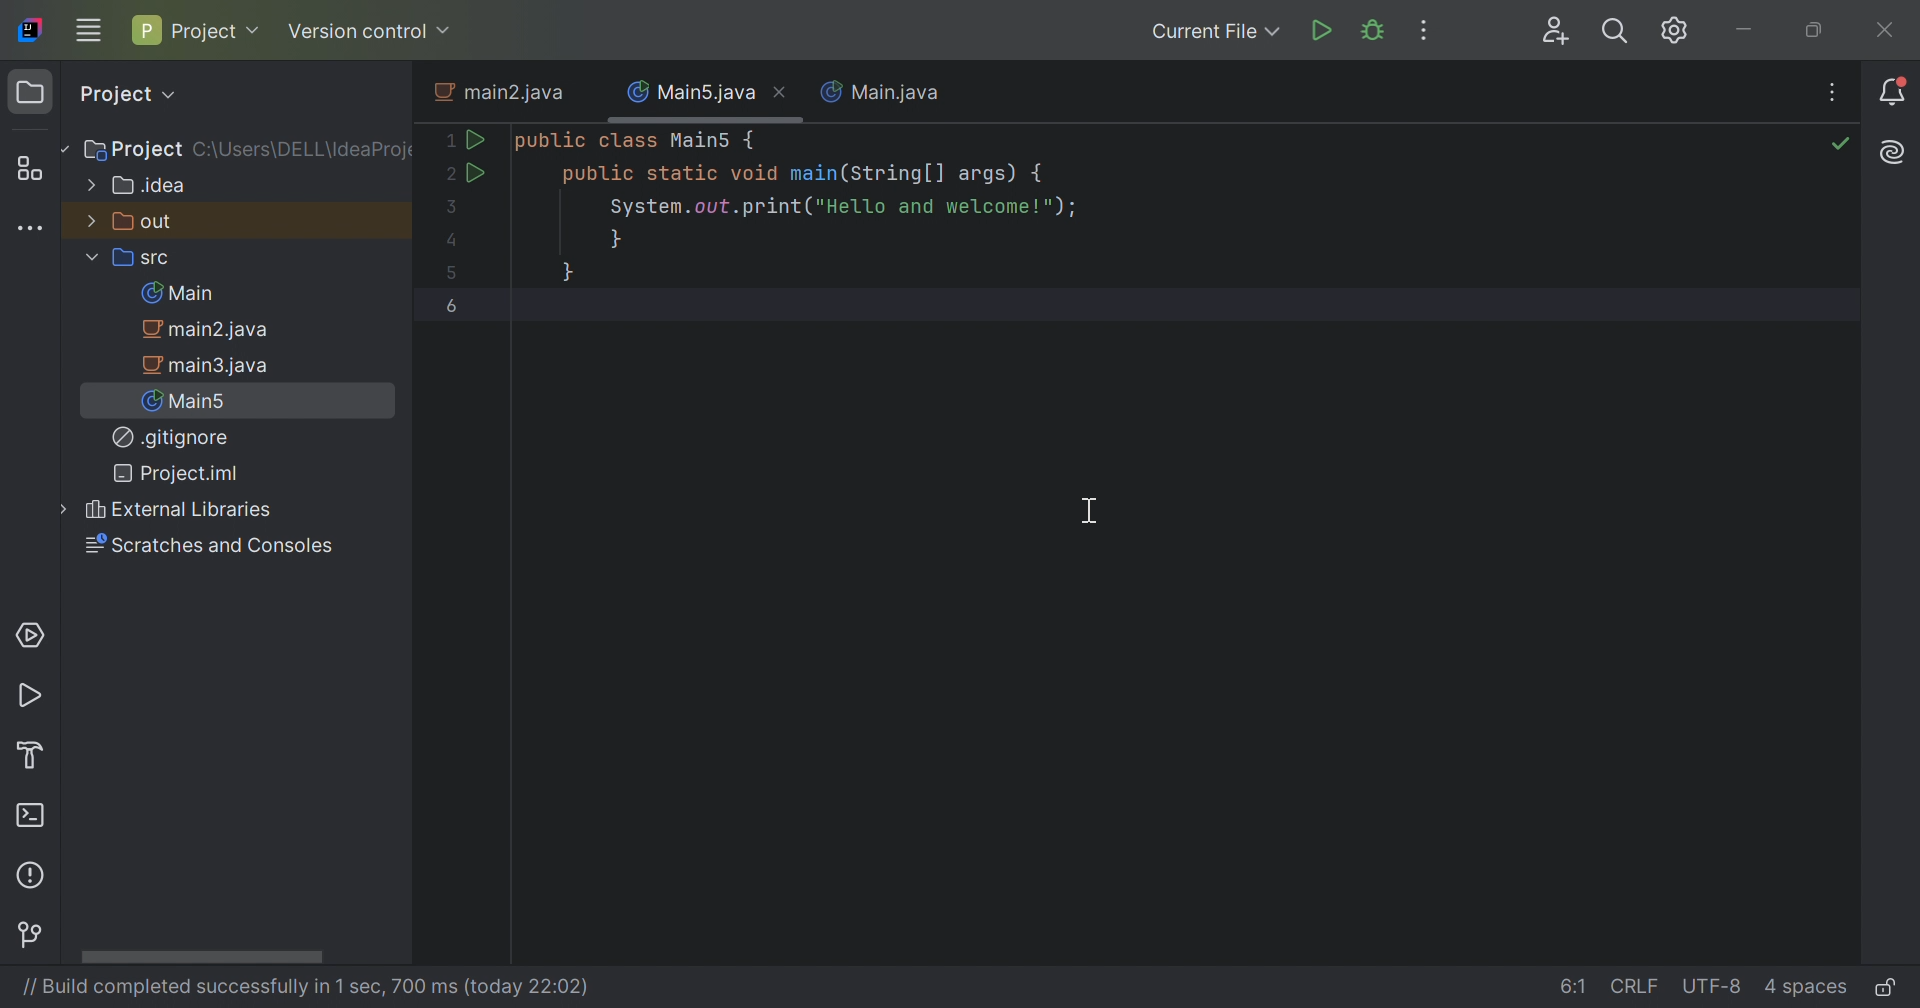 This screenshot has height=1008, width=1920. What do you see at coordinates (616, 240) in the screenshot?
I see `}` at bounding box center [616, 240].